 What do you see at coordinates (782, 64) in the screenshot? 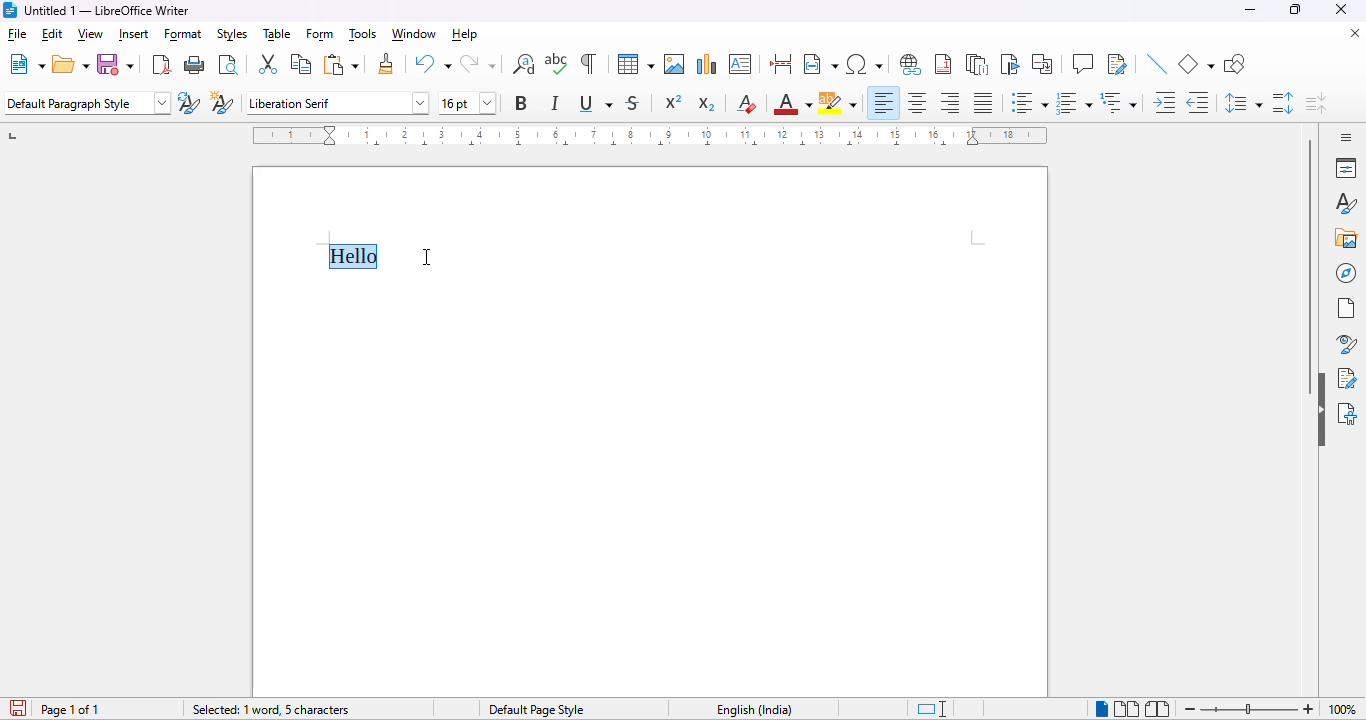
I see `insert page break` at bounding box center [782, 64].